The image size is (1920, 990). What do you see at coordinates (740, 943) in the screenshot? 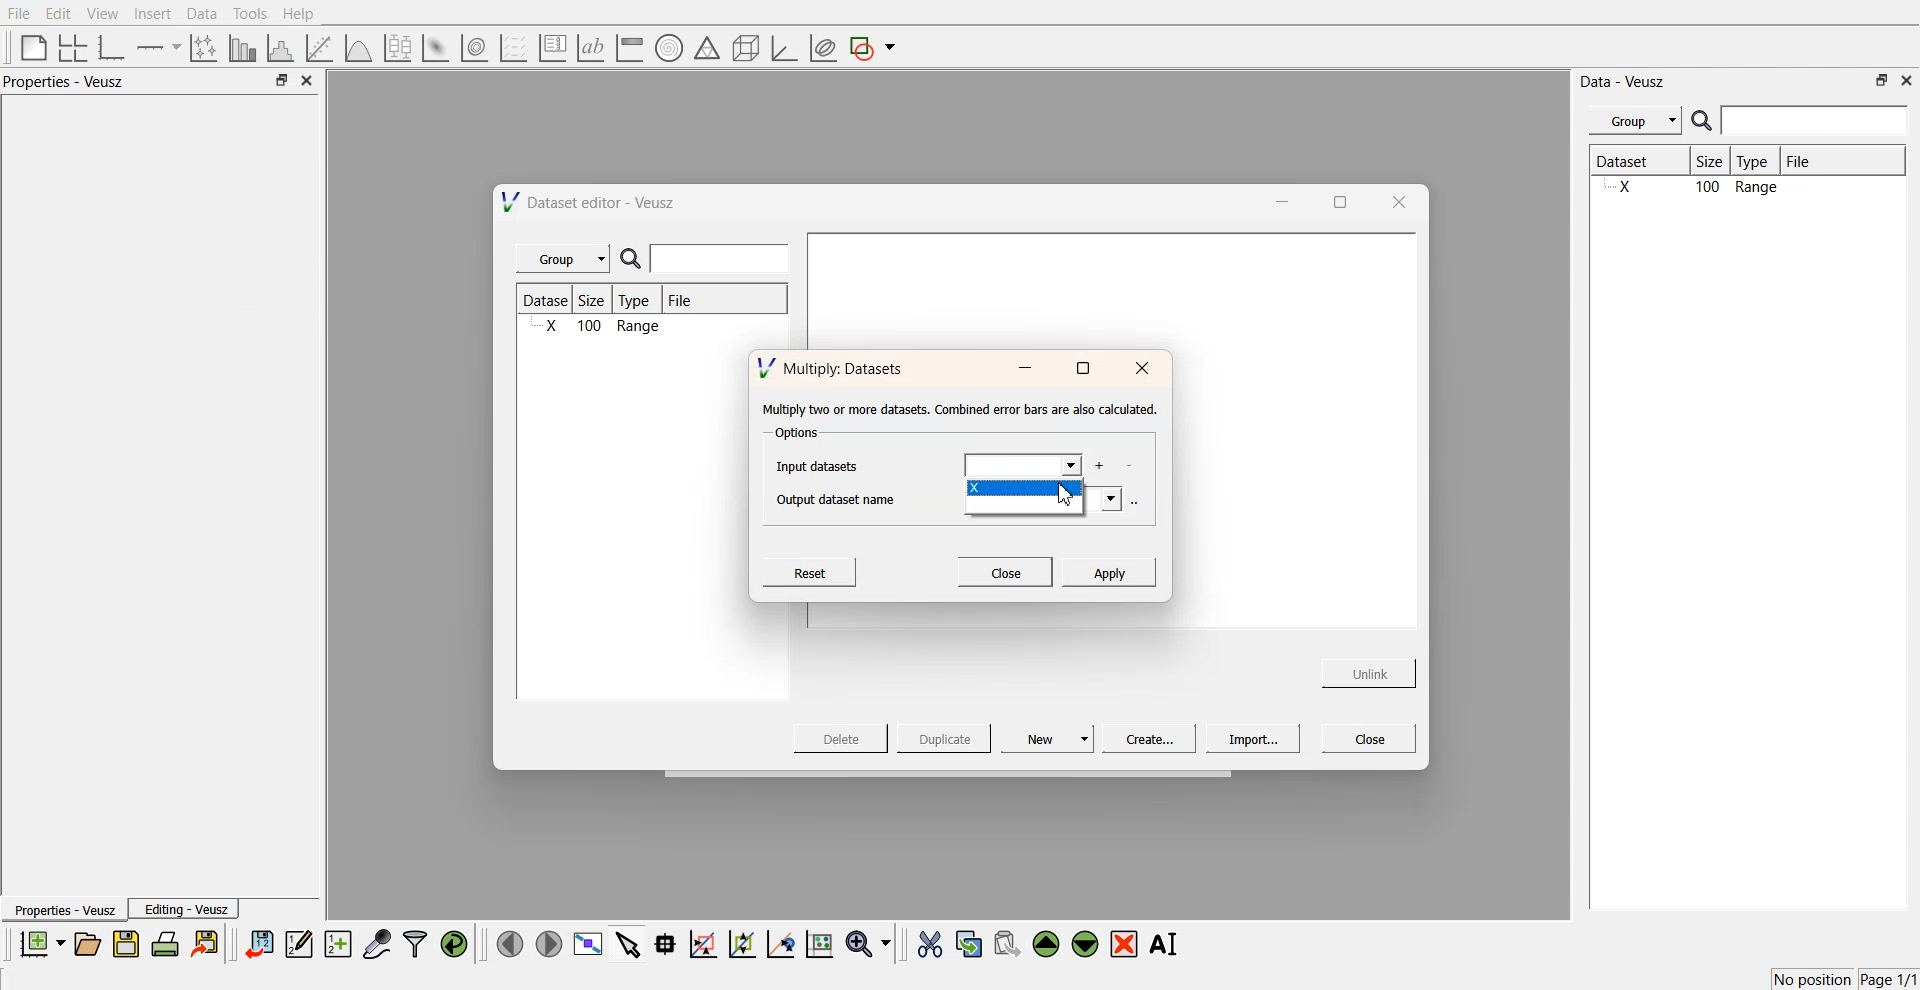
I see `zoom out the graph axes` at bounding box center [740, 943].